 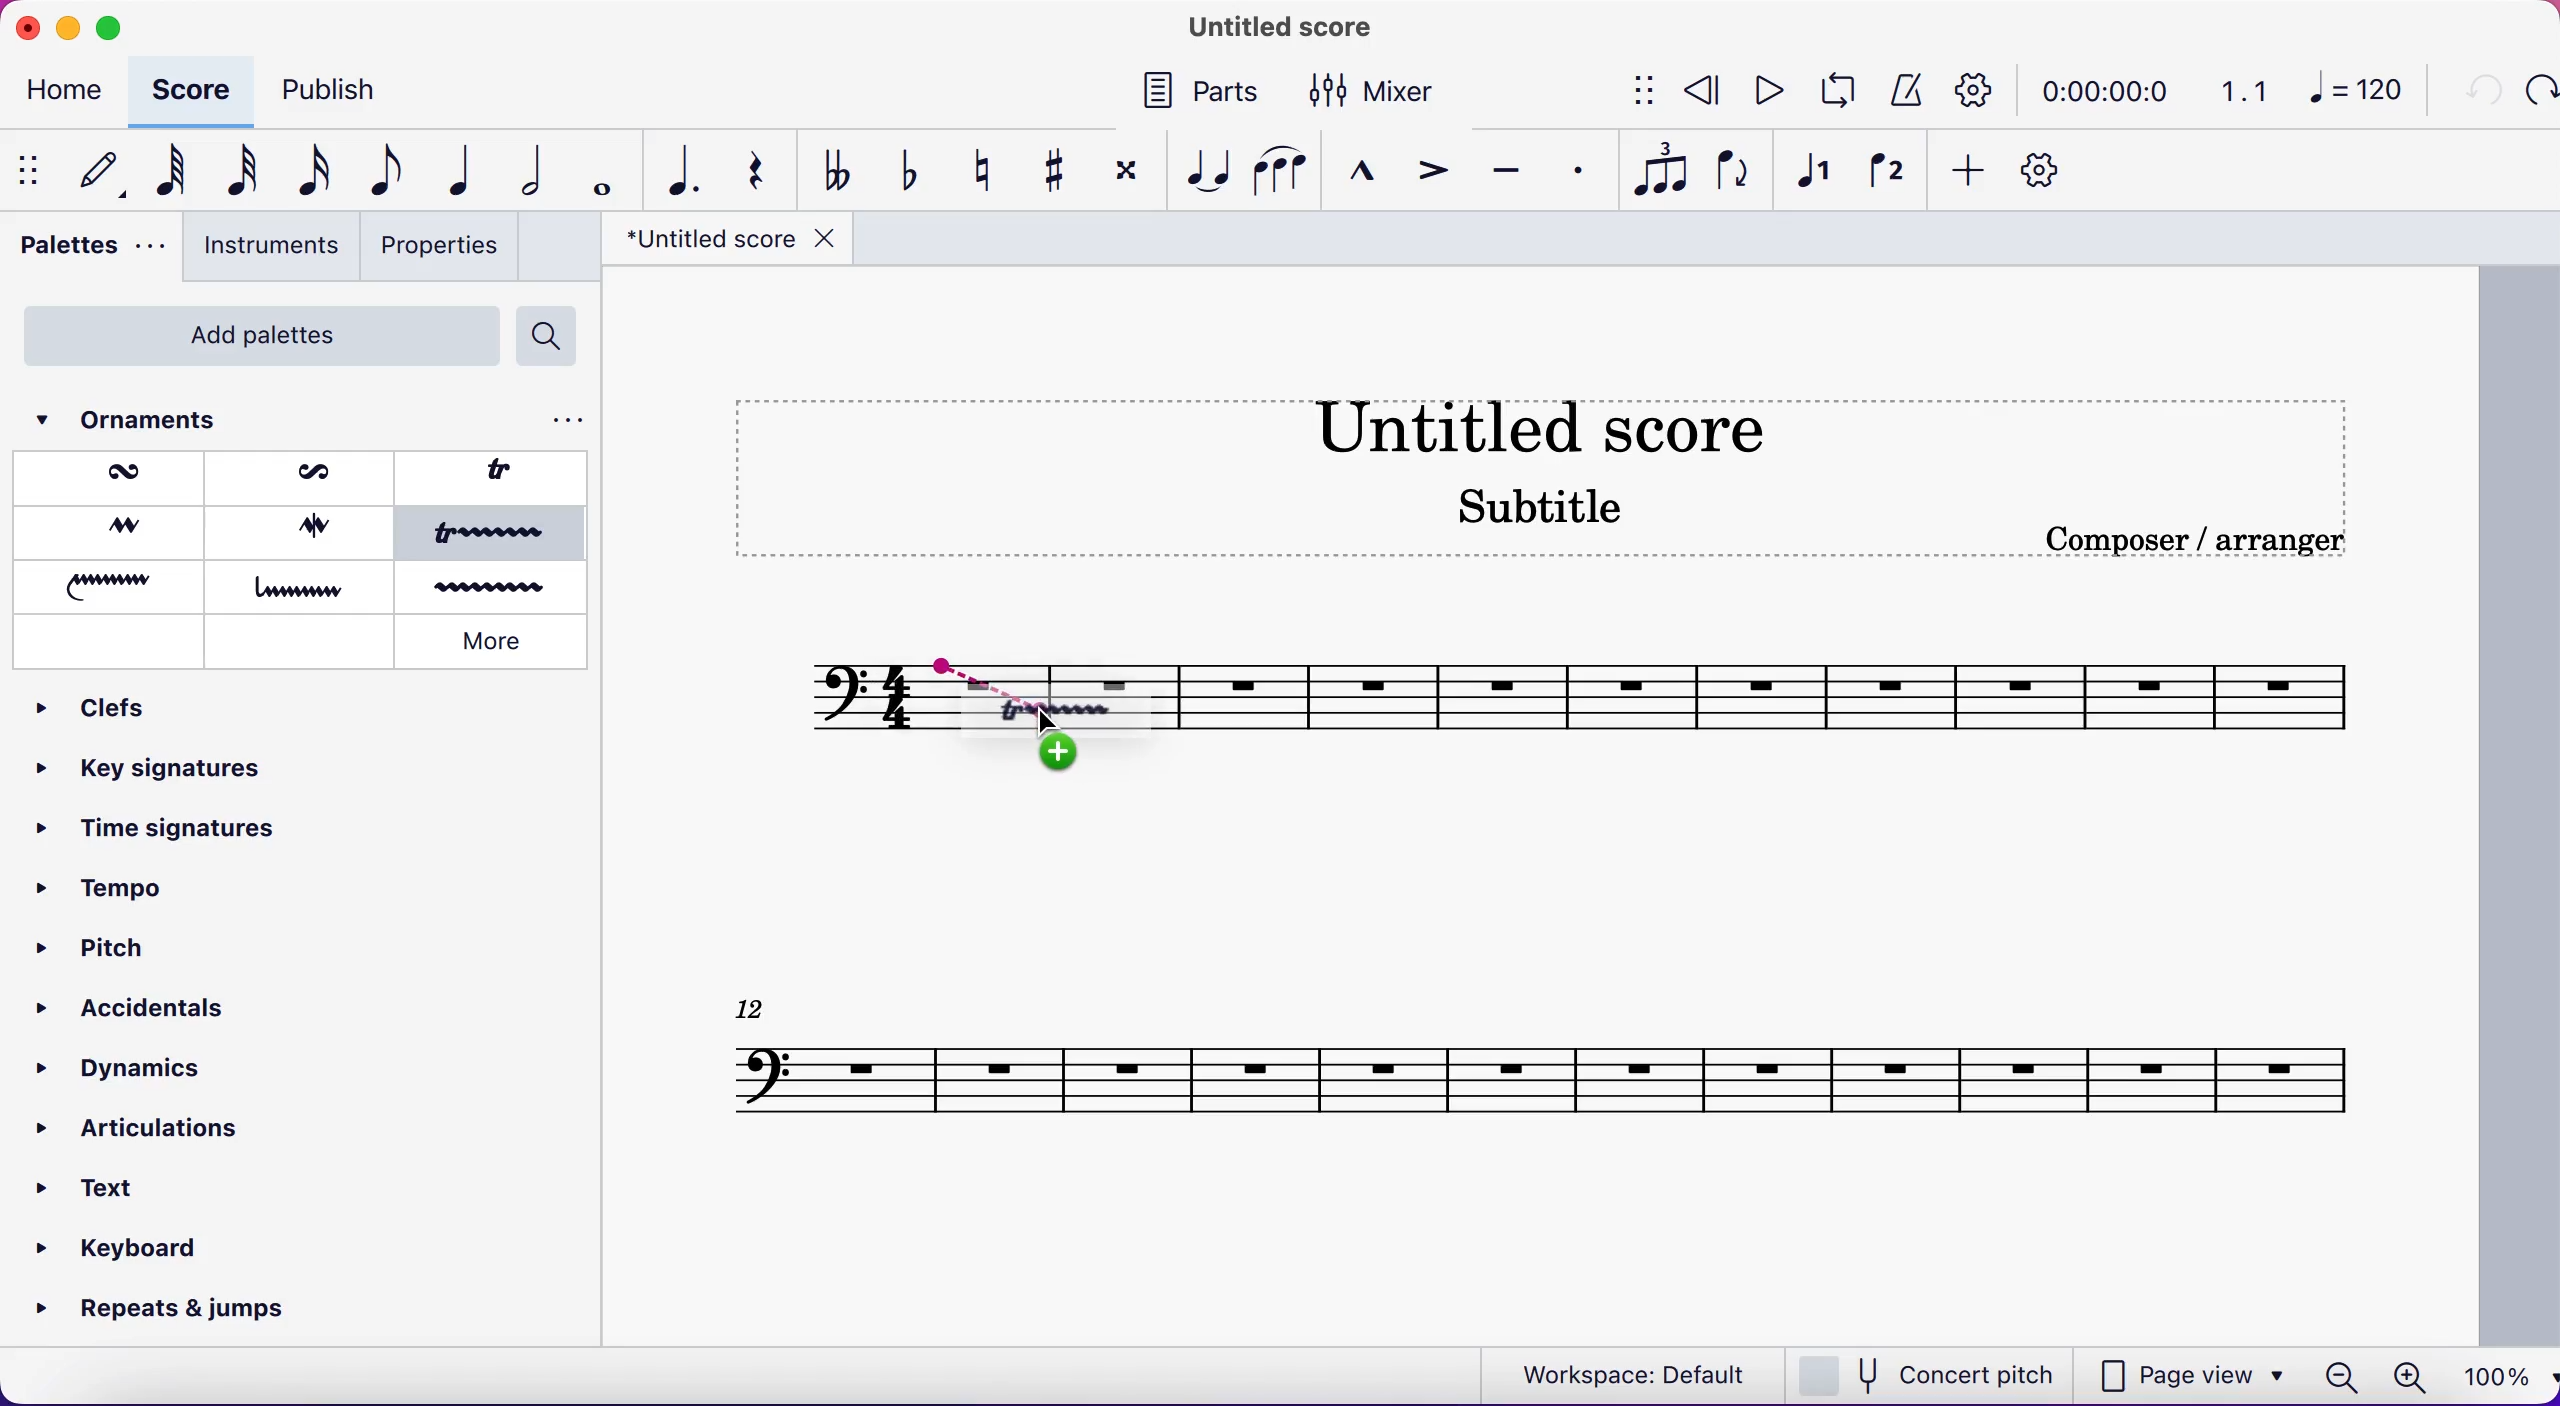 I want to click on close, so click(x=26, y=26).